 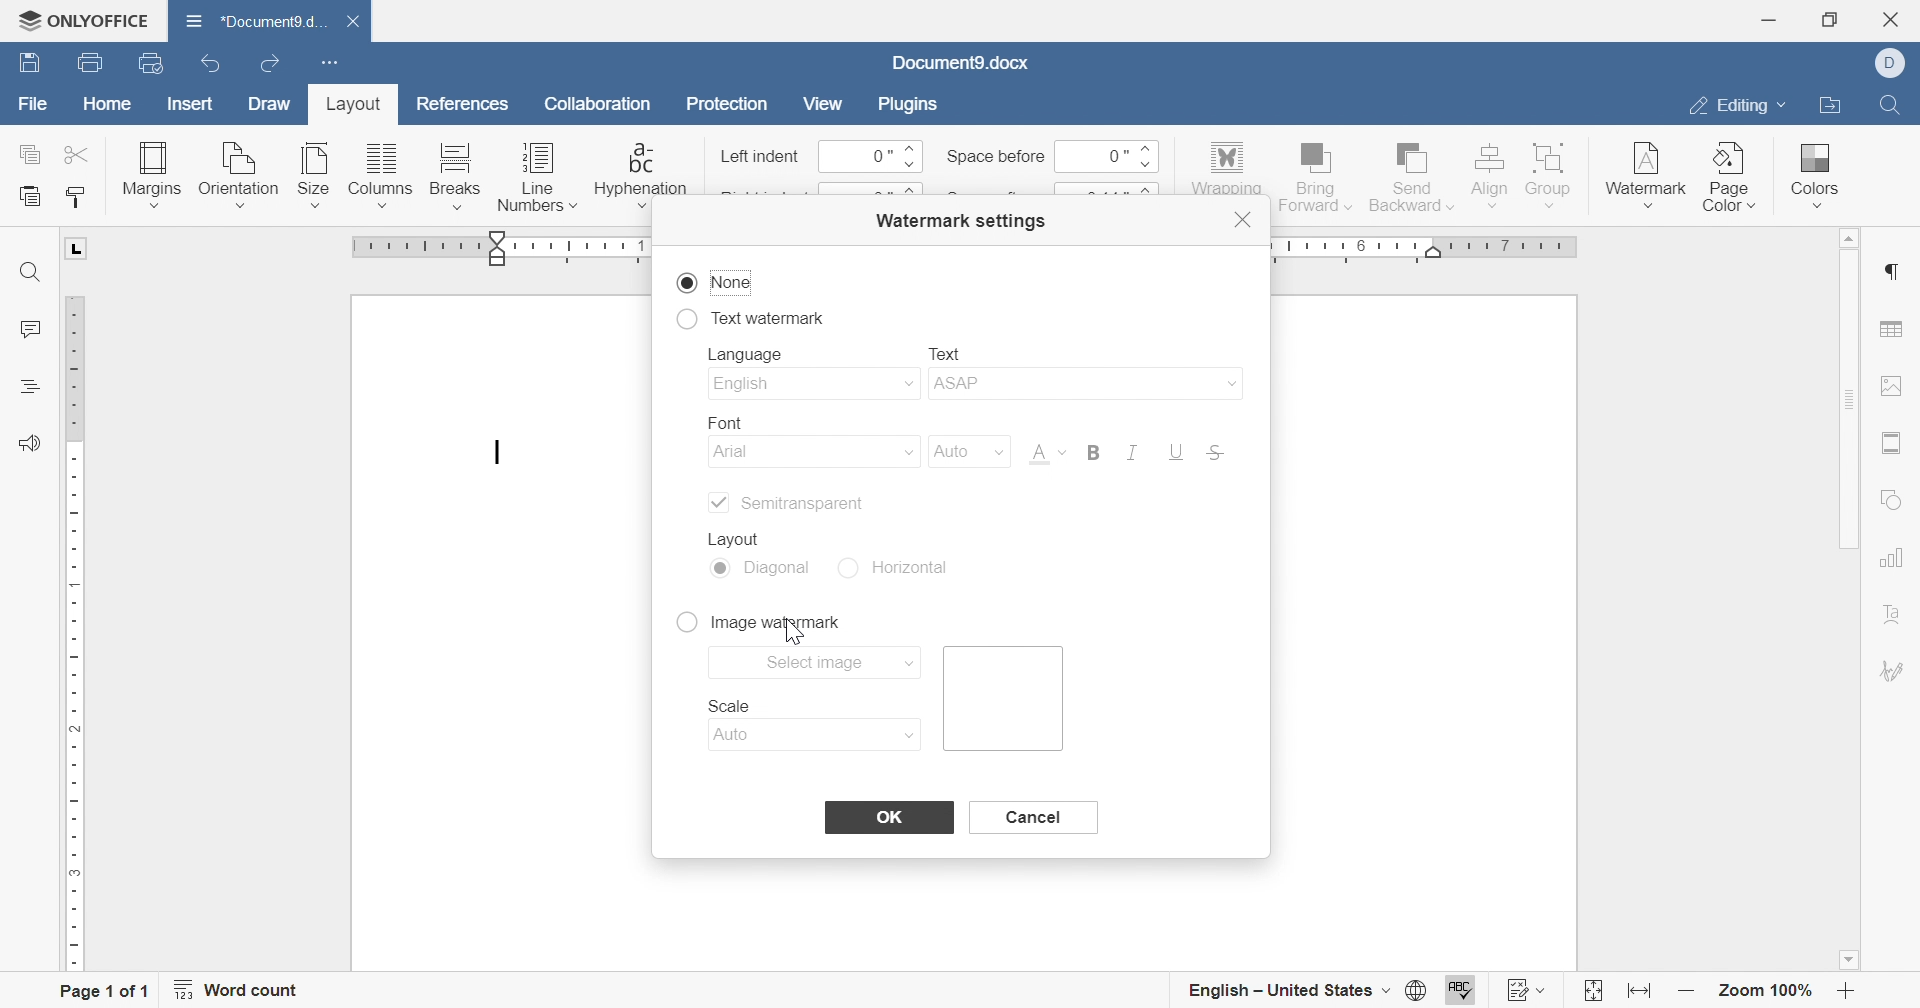 I want to click on underline, so click(x=1176, y=453).